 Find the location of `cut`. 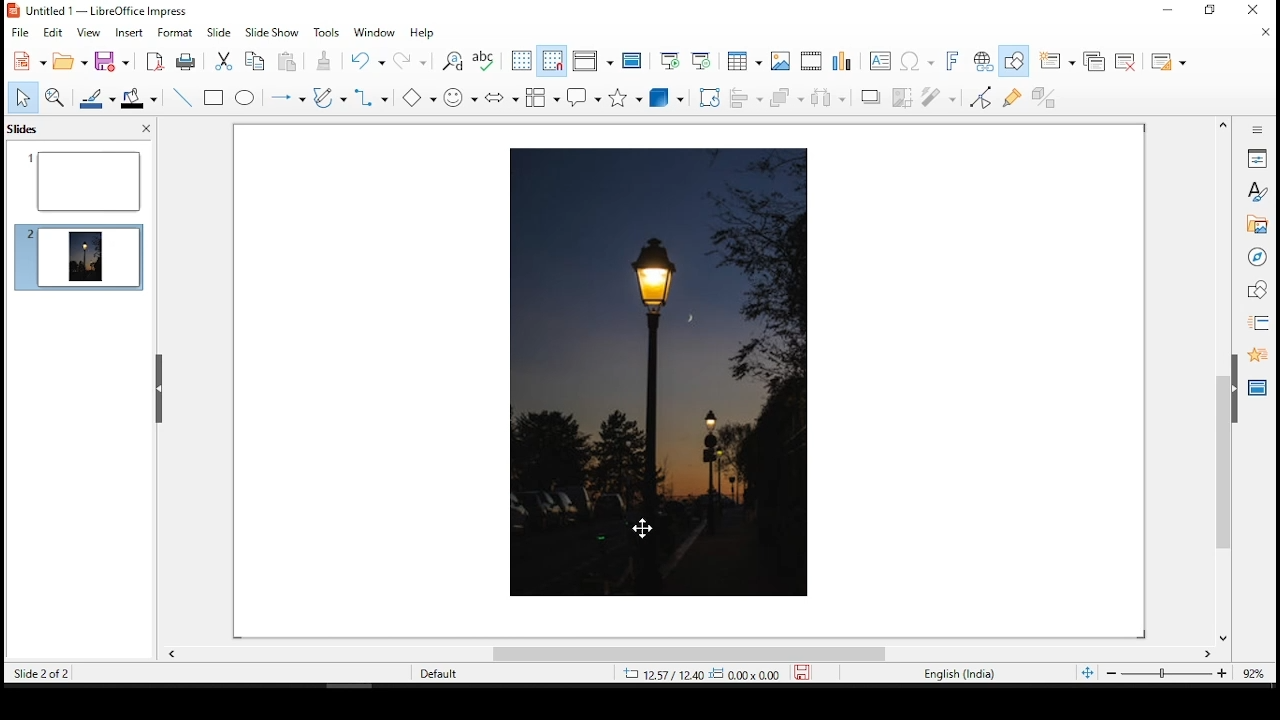

cut is located at coordinates (223, 63).